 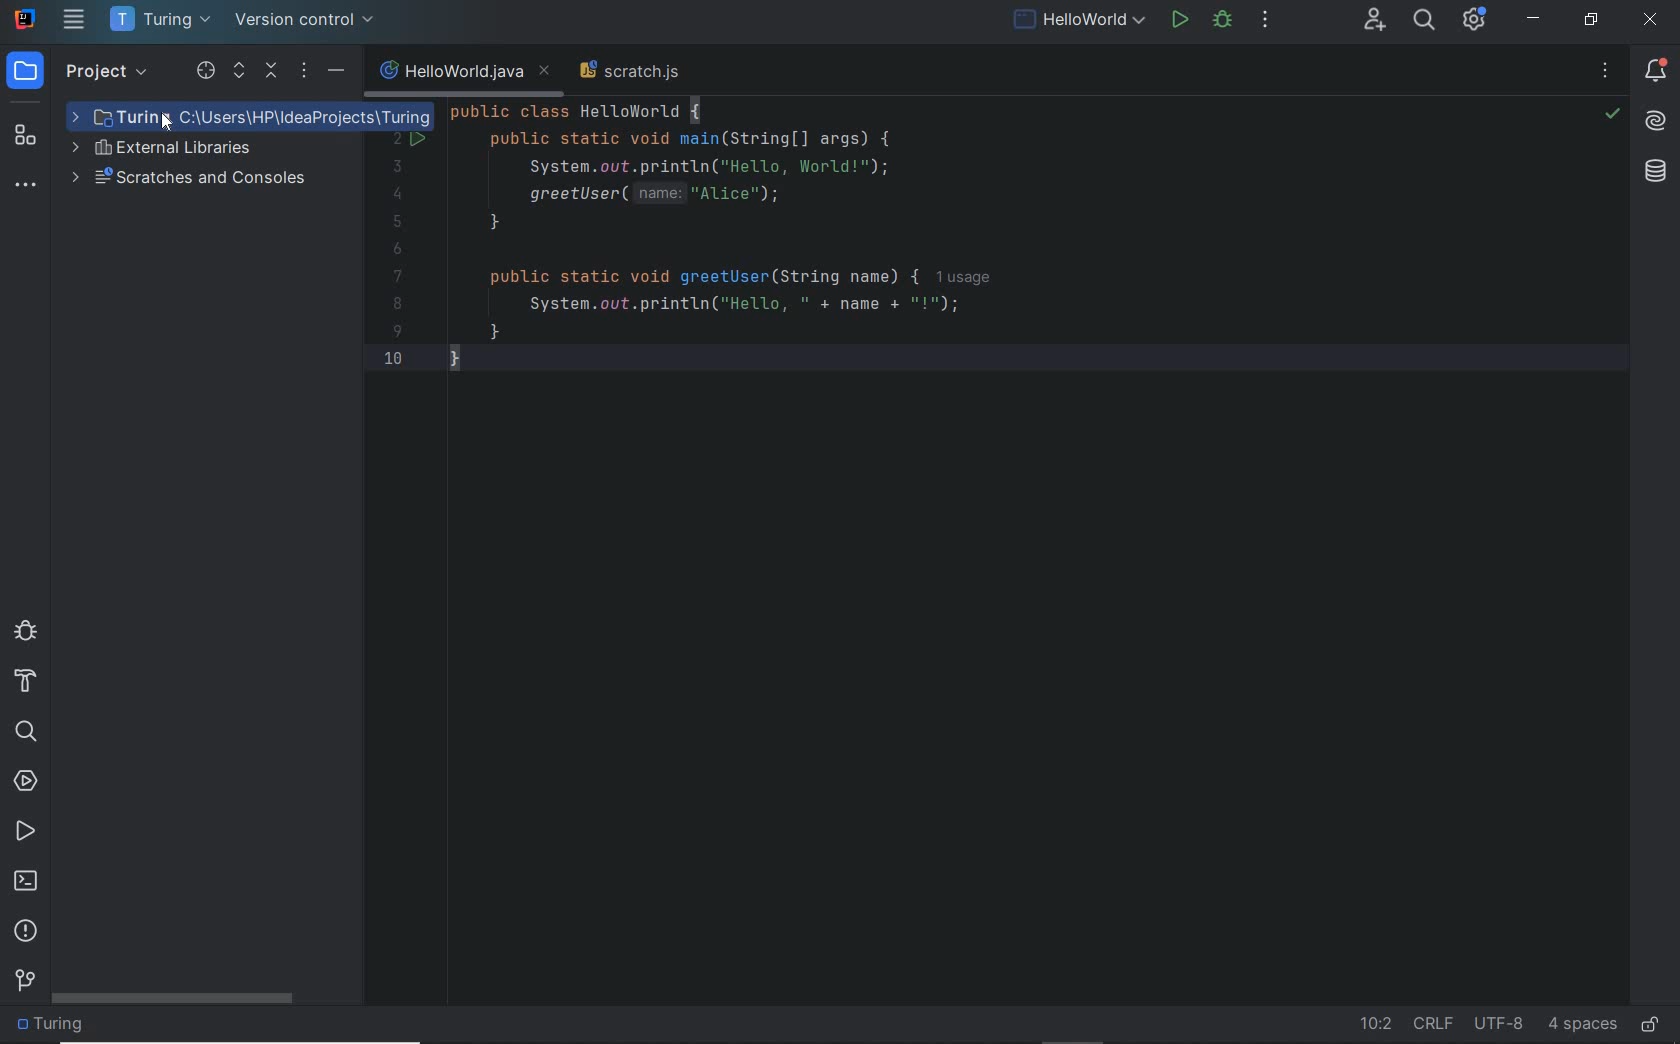 What do you see at coordinates (29, 731) in the screenshot?
I see `search` at bounding box center [29, 731].